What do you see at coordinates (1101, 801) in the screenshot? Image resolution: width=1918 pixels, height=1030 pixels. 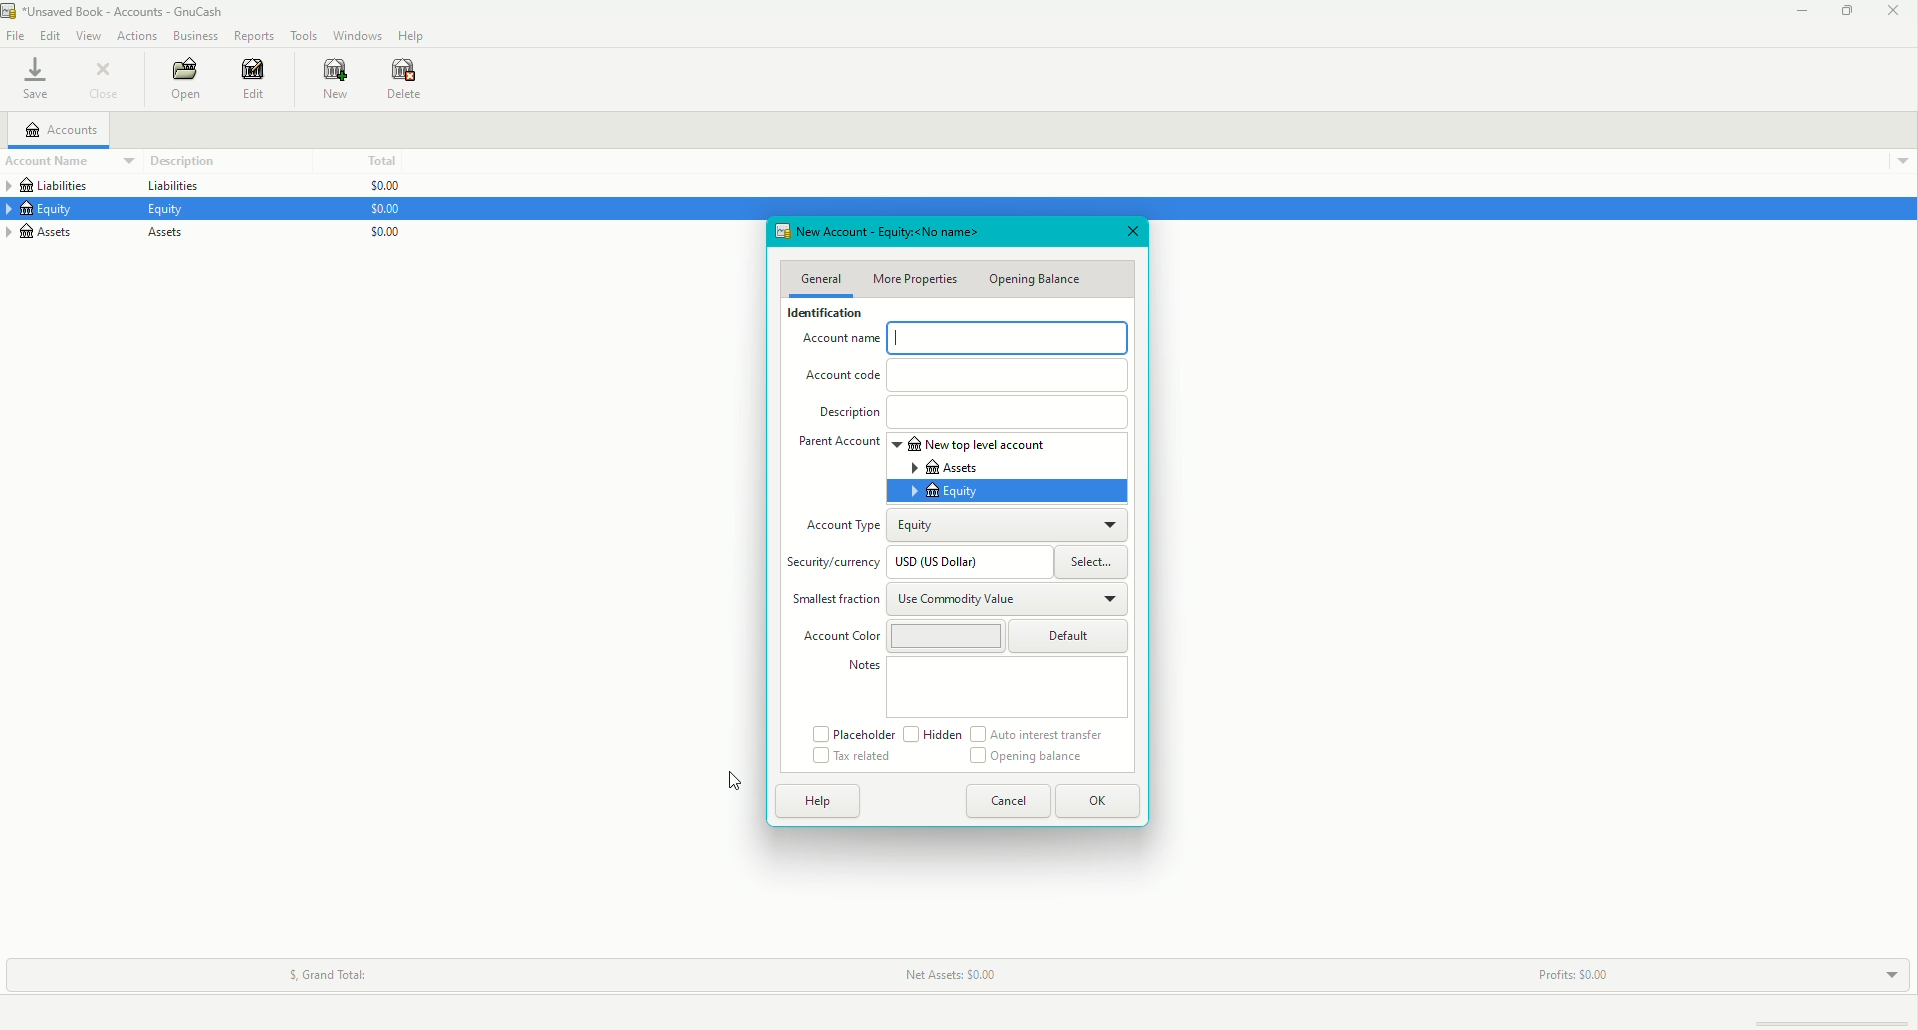 I see `OK` at bounding box center [1101, 801].